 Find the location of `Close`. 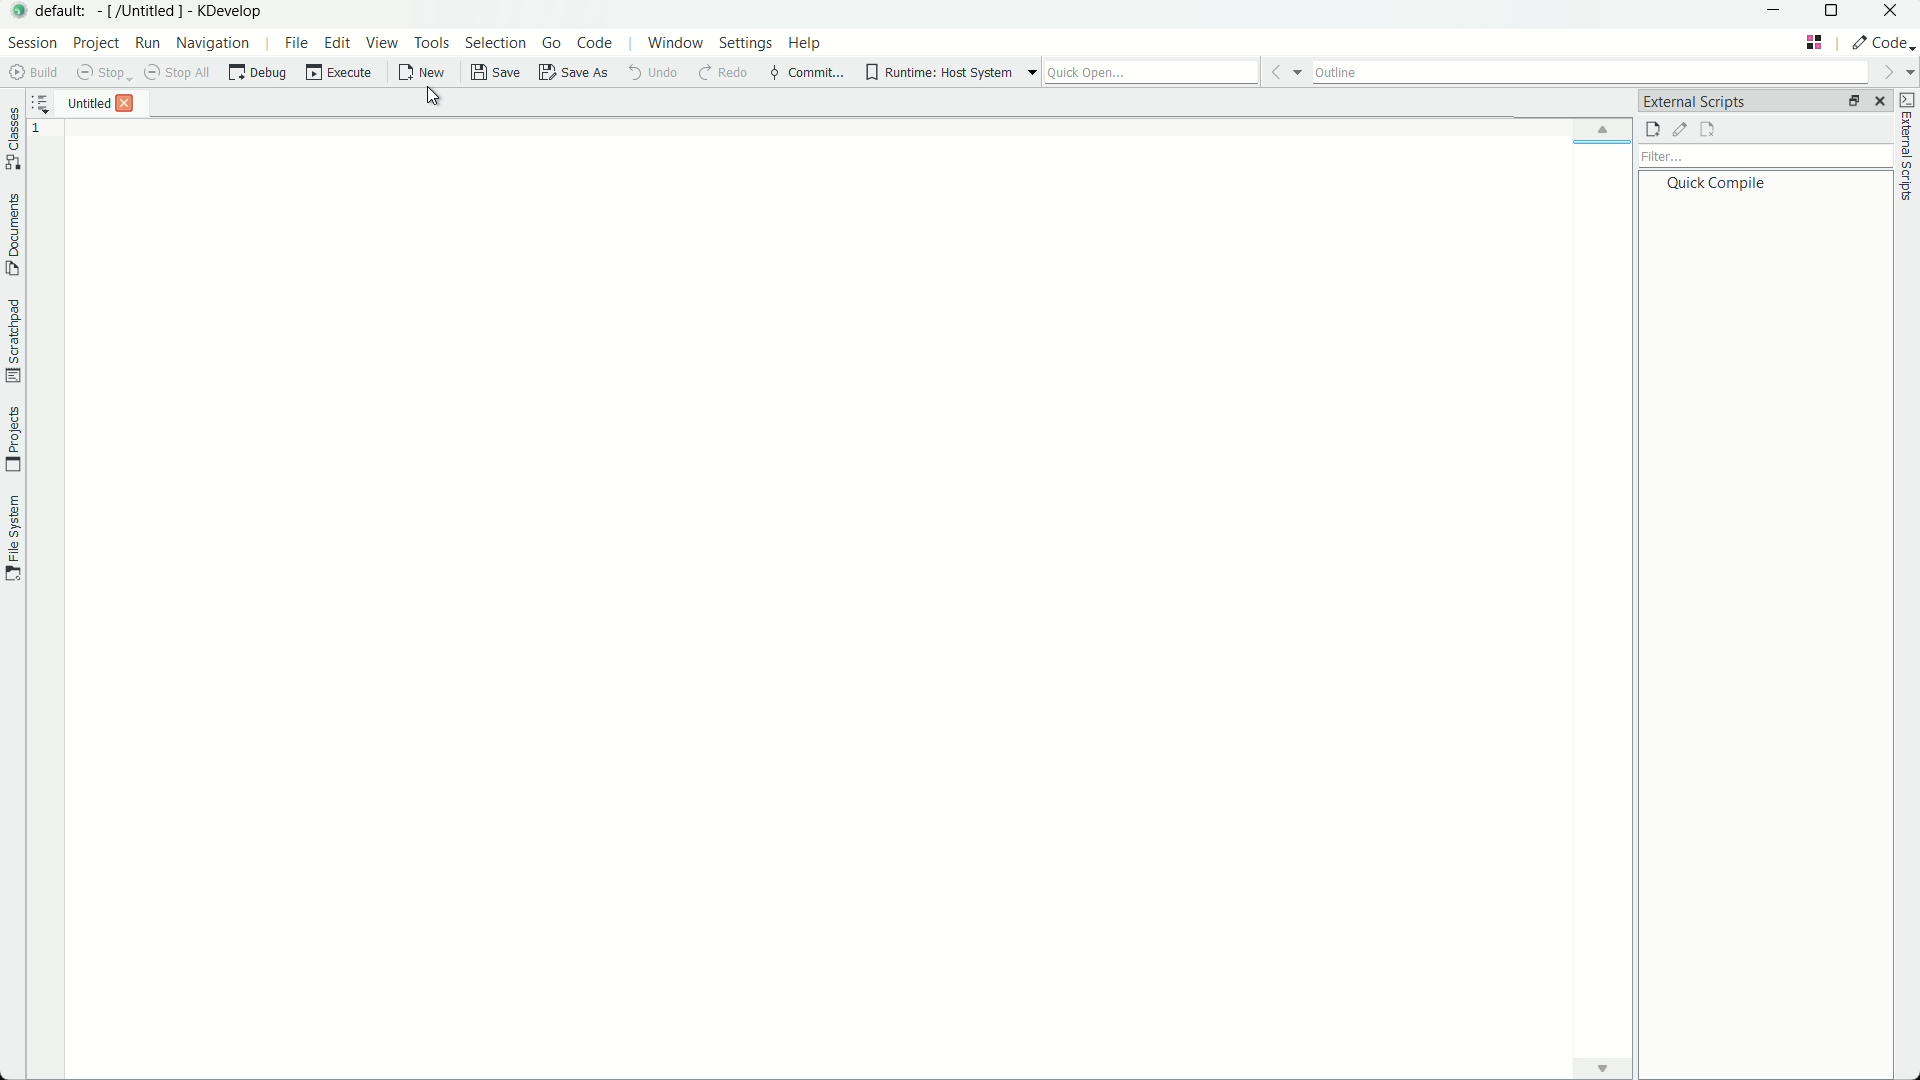

Close is located at coordinates (130, 103).